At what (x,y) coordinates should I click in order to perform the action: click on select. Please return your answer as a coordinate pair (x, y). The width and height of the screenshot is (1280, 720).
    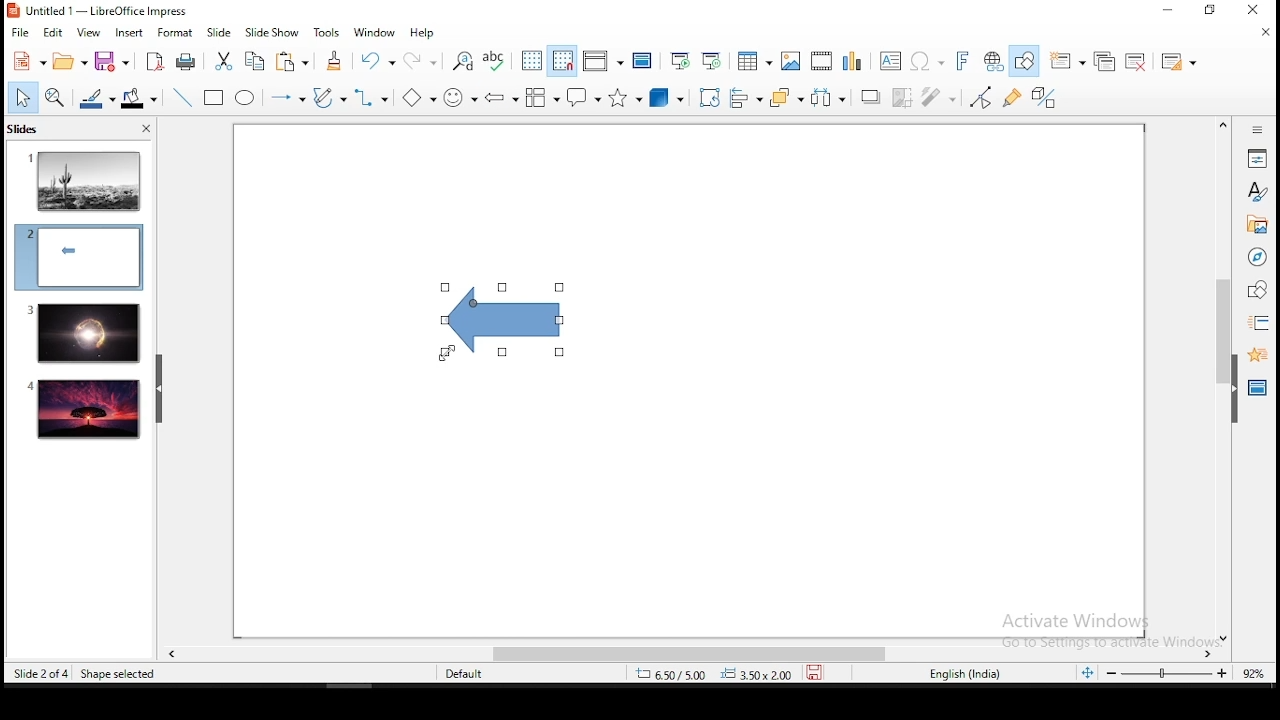
    Looking at the image, I should click on (23, 97).